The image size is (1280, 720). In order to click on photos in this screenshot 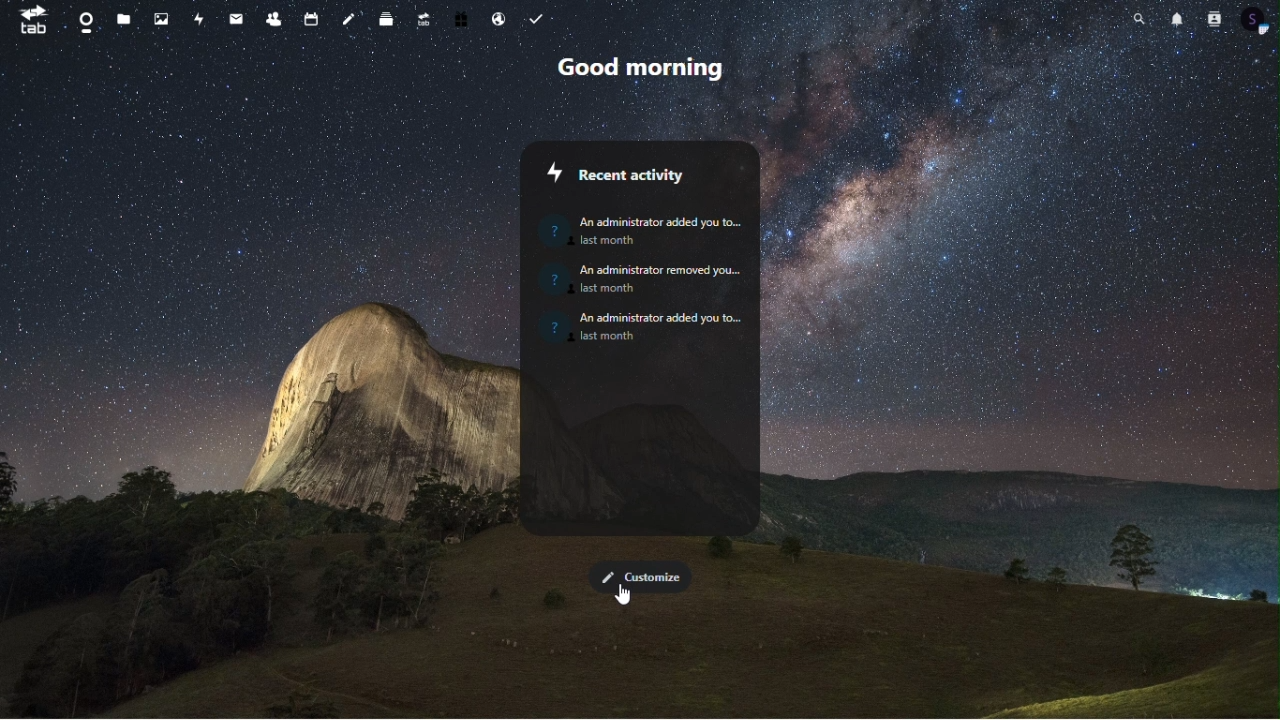, I will do `click(164, 21)`.